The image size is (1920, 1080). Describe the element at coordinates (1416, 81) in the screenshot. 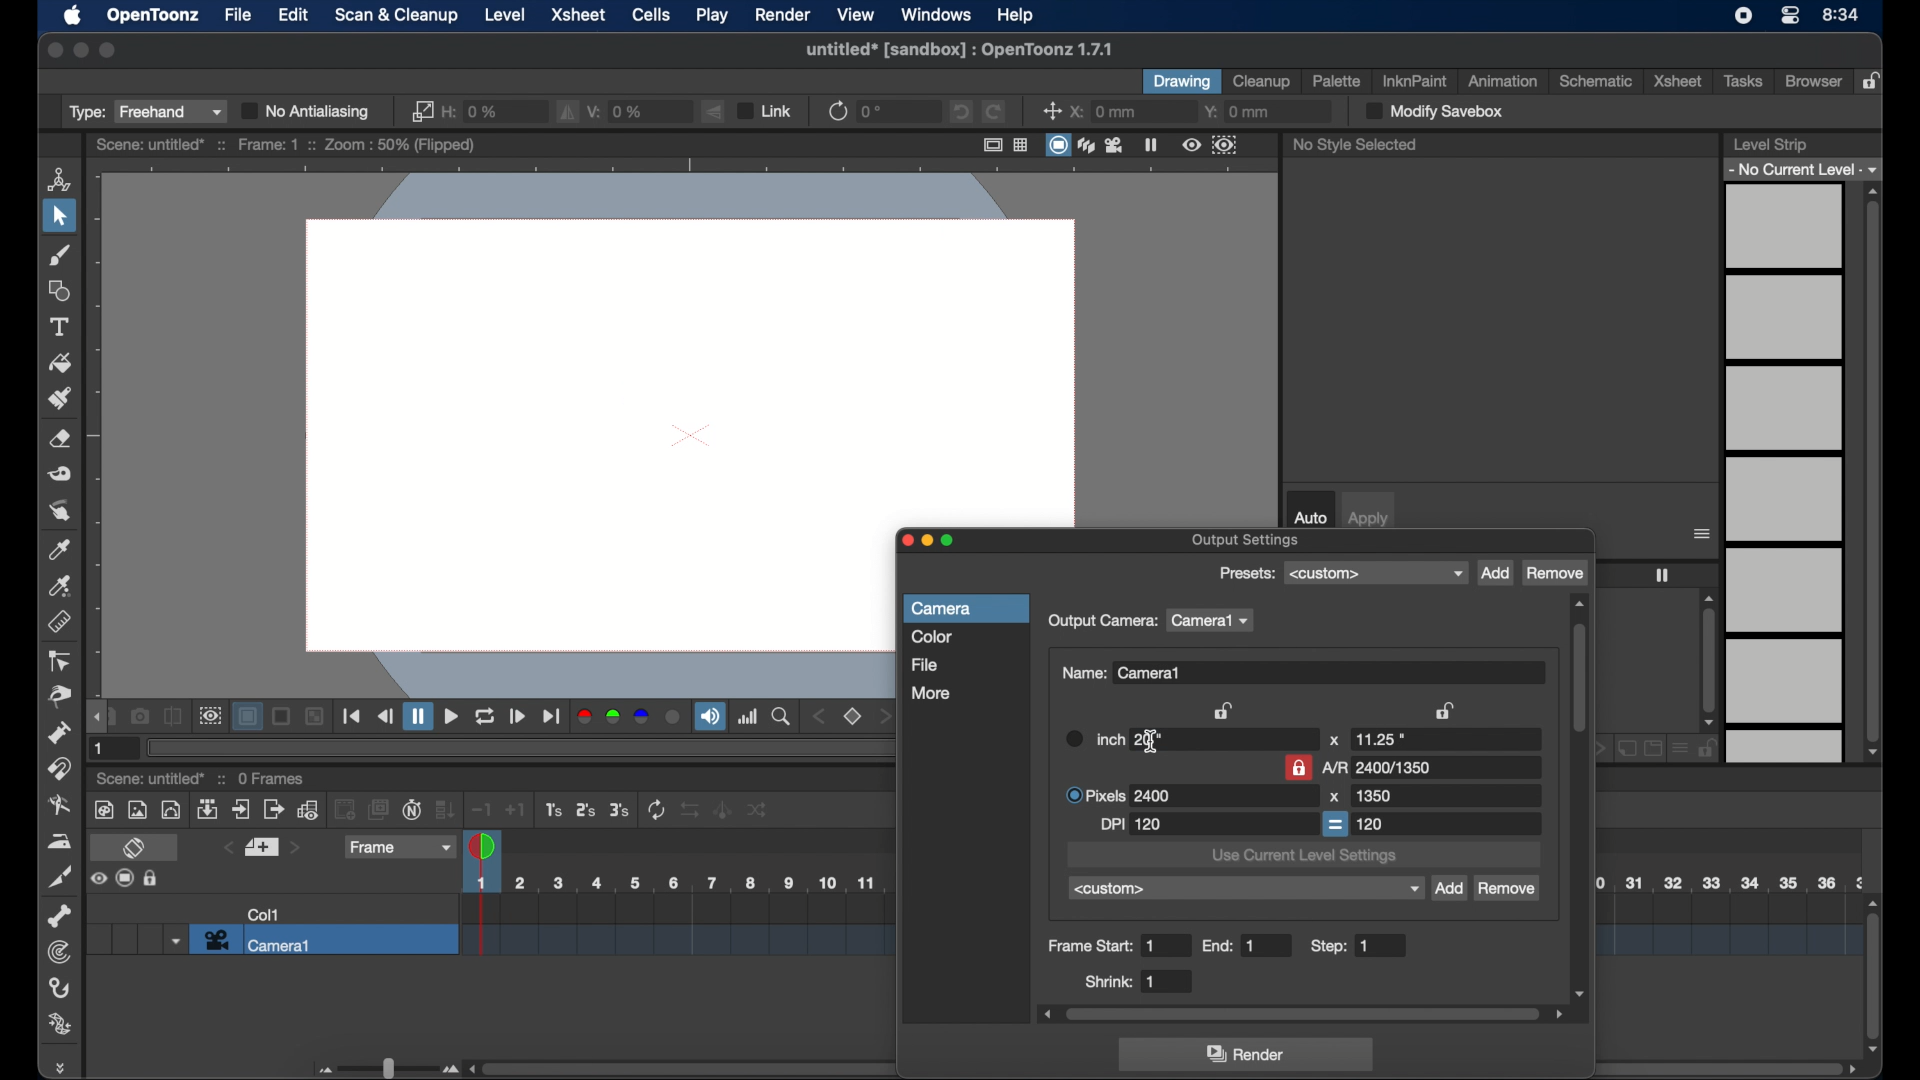

I see `inkinpaint` at that location.